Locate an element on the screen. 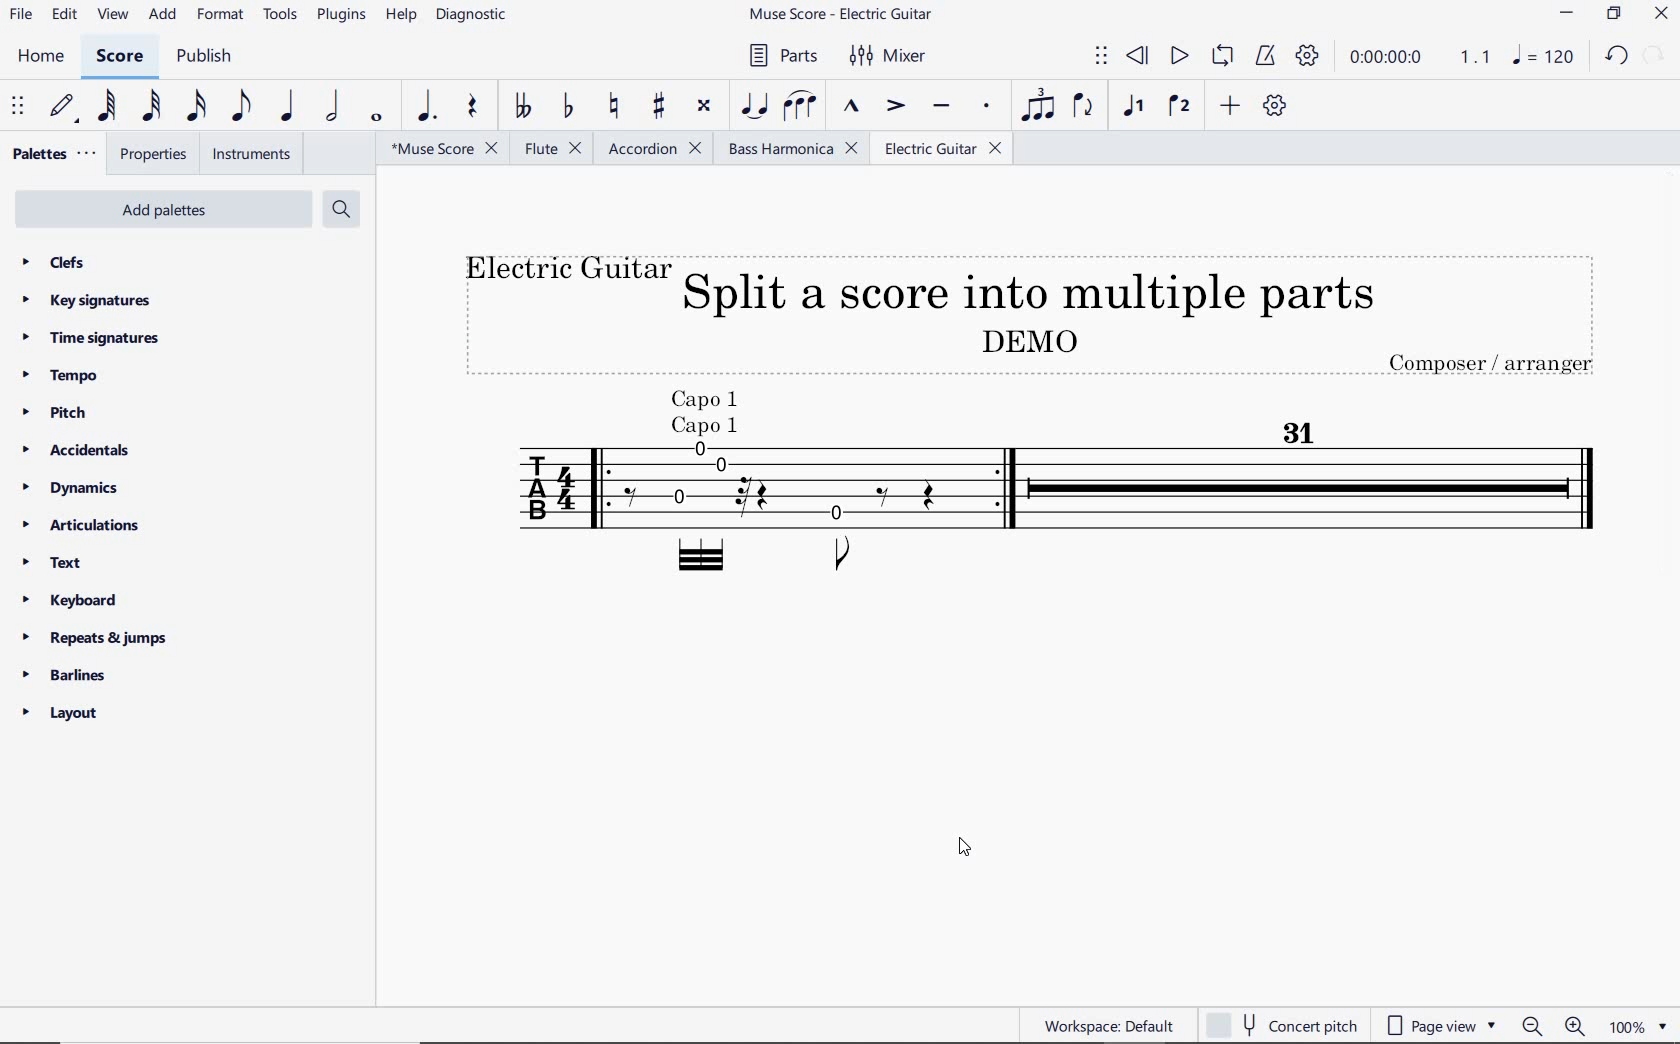 The image size is (1680, 1044). add palettes is located at coordinates (162, 209).